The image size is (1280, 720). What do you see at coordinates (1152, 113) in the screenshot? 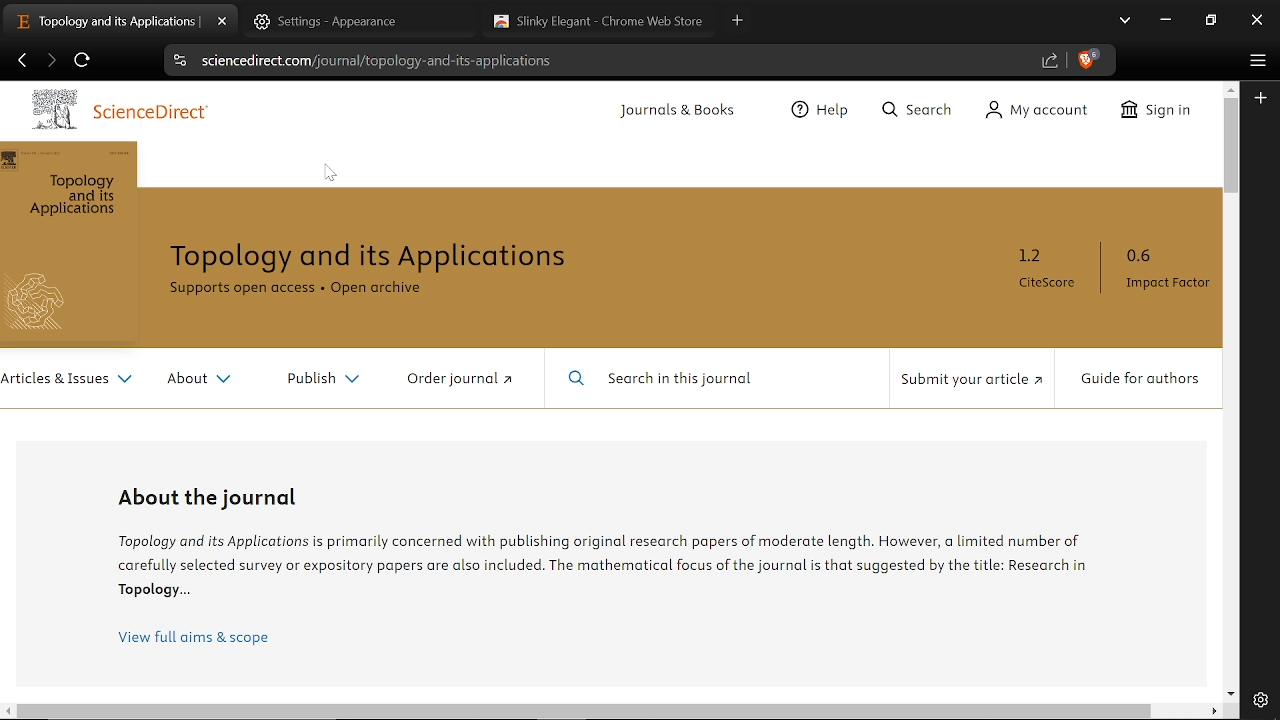
I see `Sign In` at bounding box center [1152, 113].